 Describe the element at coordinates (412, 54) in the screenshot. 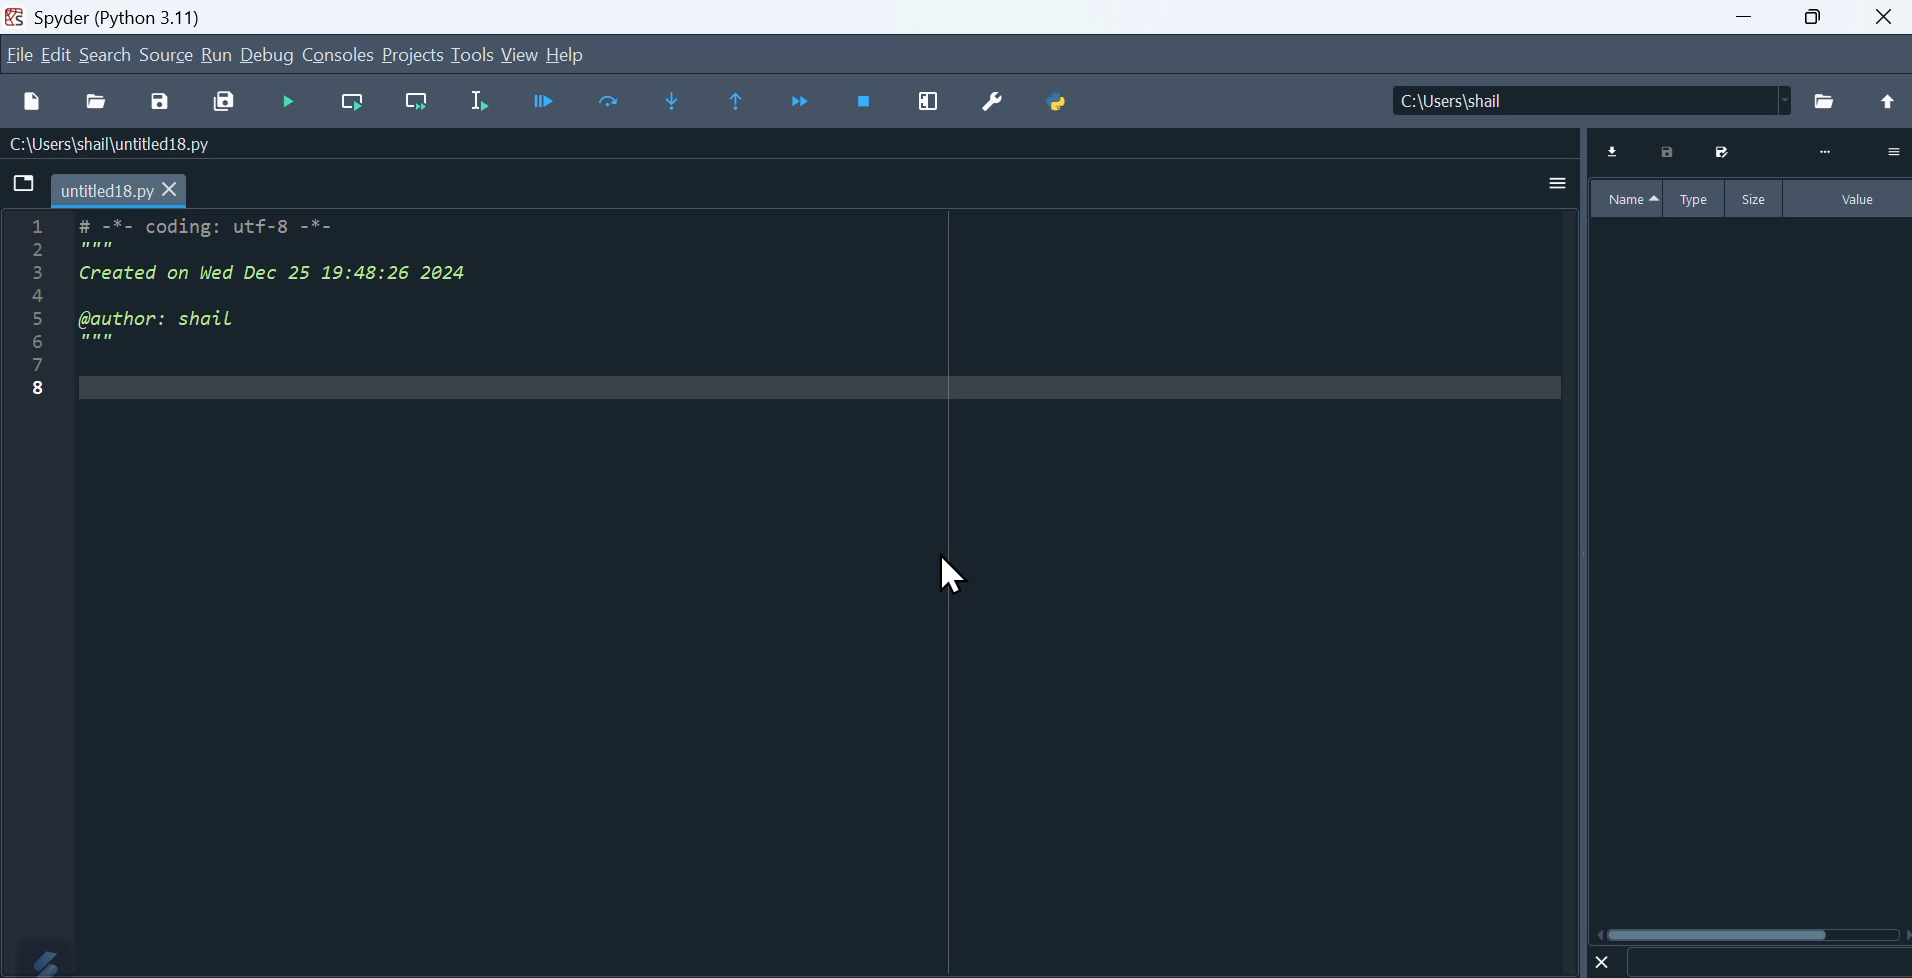

I see `Project` at that location.